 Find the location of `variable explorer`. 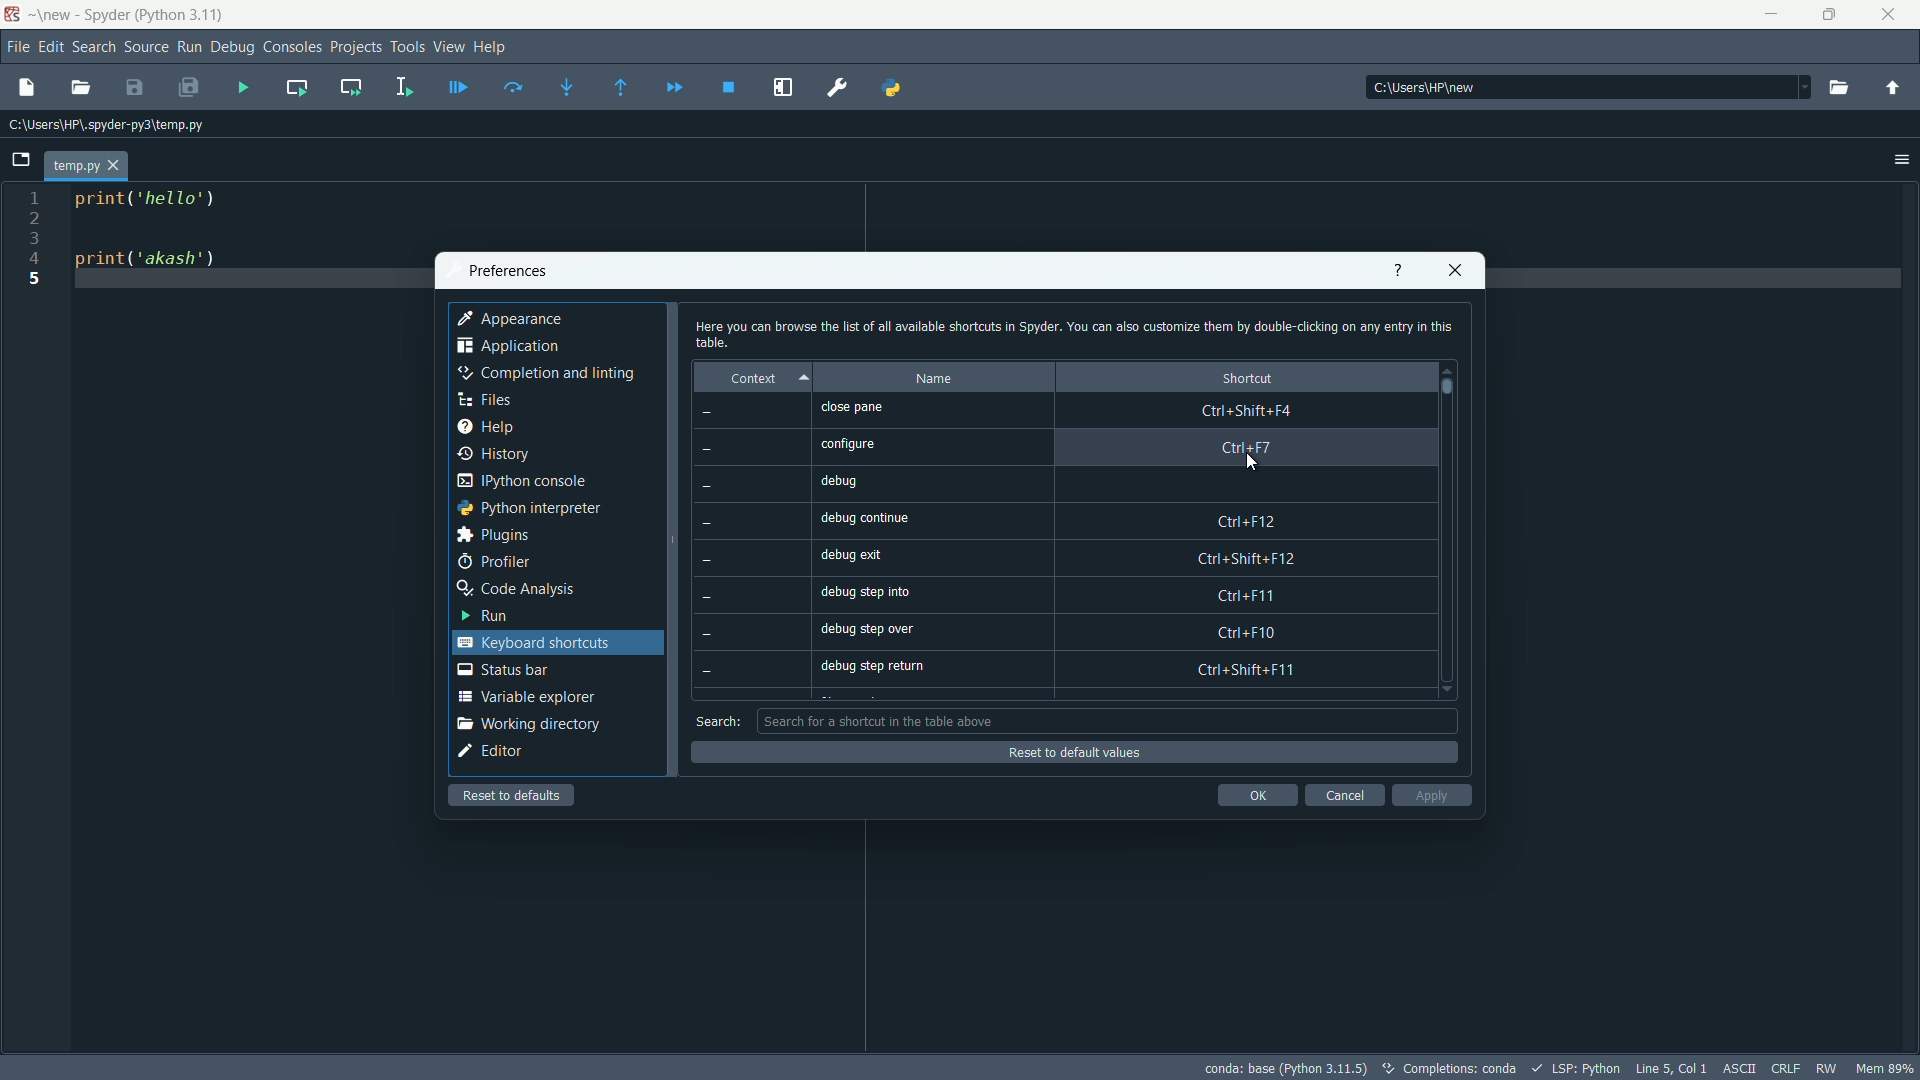

variable explorer is located at coordinates (525, 696).